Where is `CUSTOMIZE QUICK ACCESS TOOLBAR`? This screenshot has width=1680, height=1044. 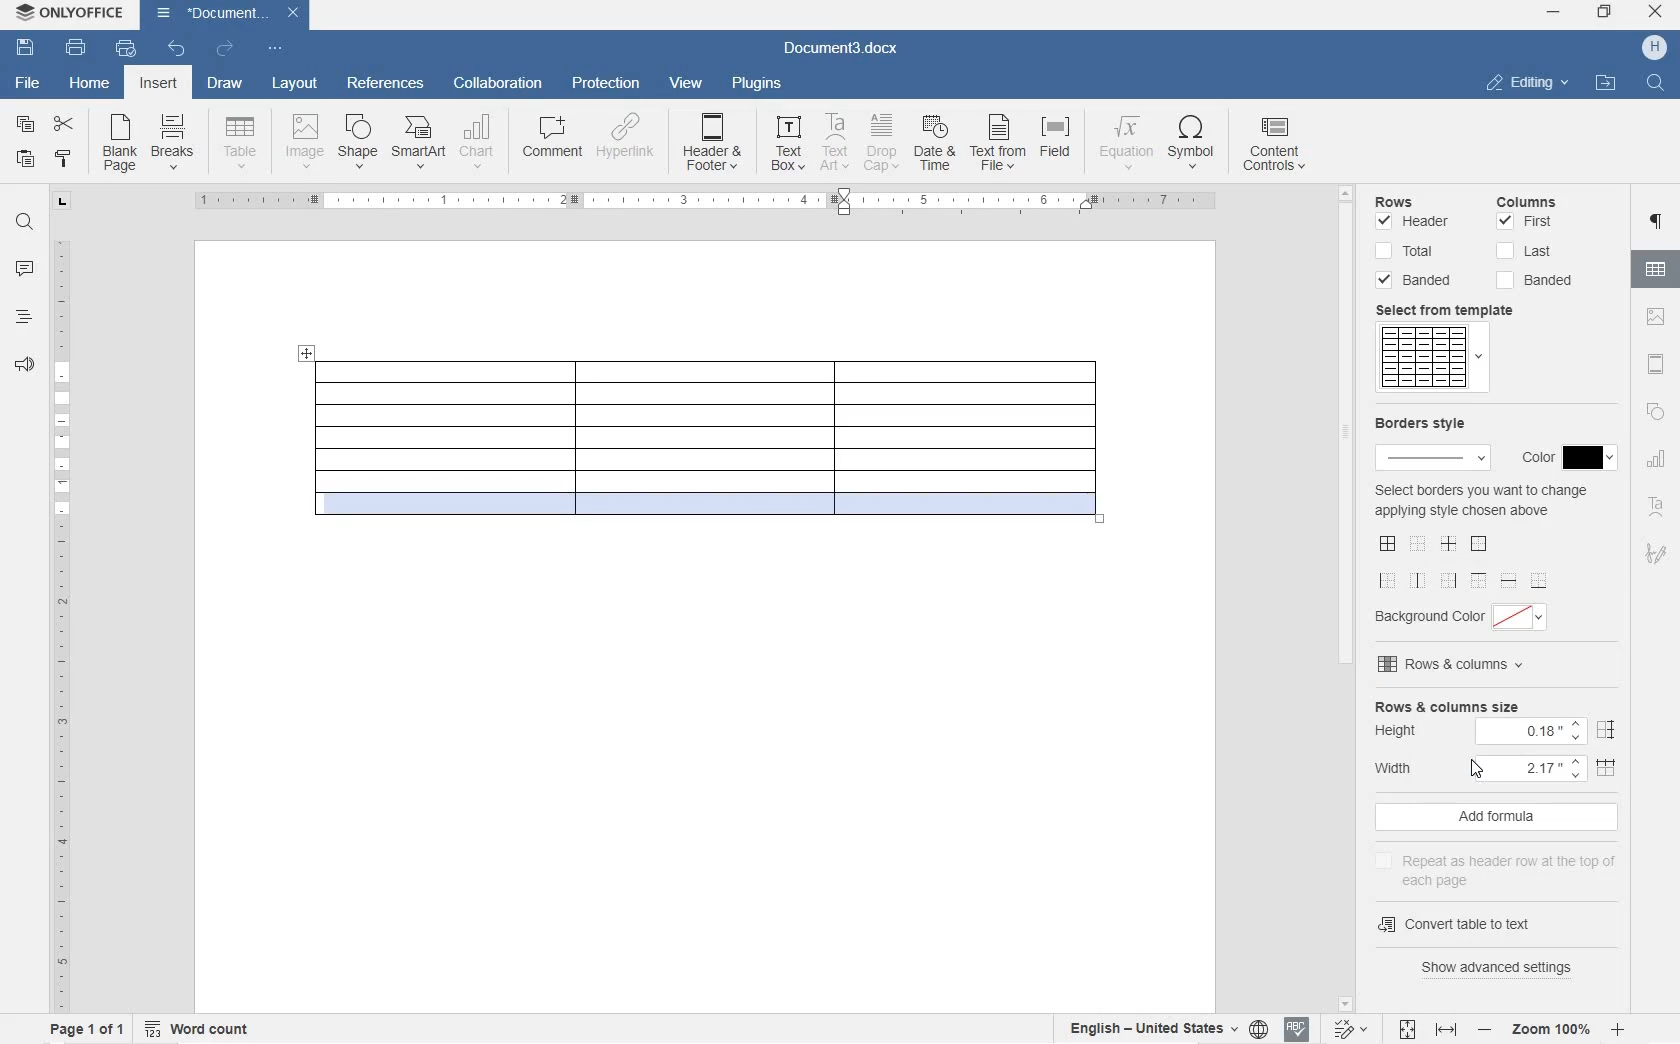 CUSTOMIZE QUICK ACCESS TOOLBAR is located at coordinates (275, 50).